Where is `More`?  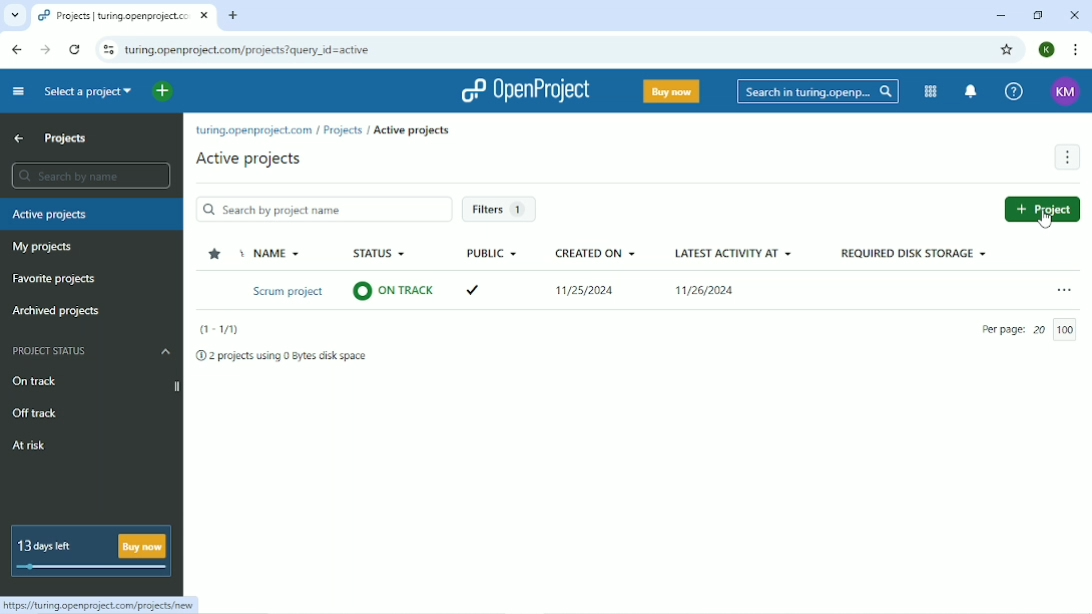 More is located at coordinates (1066, 157).